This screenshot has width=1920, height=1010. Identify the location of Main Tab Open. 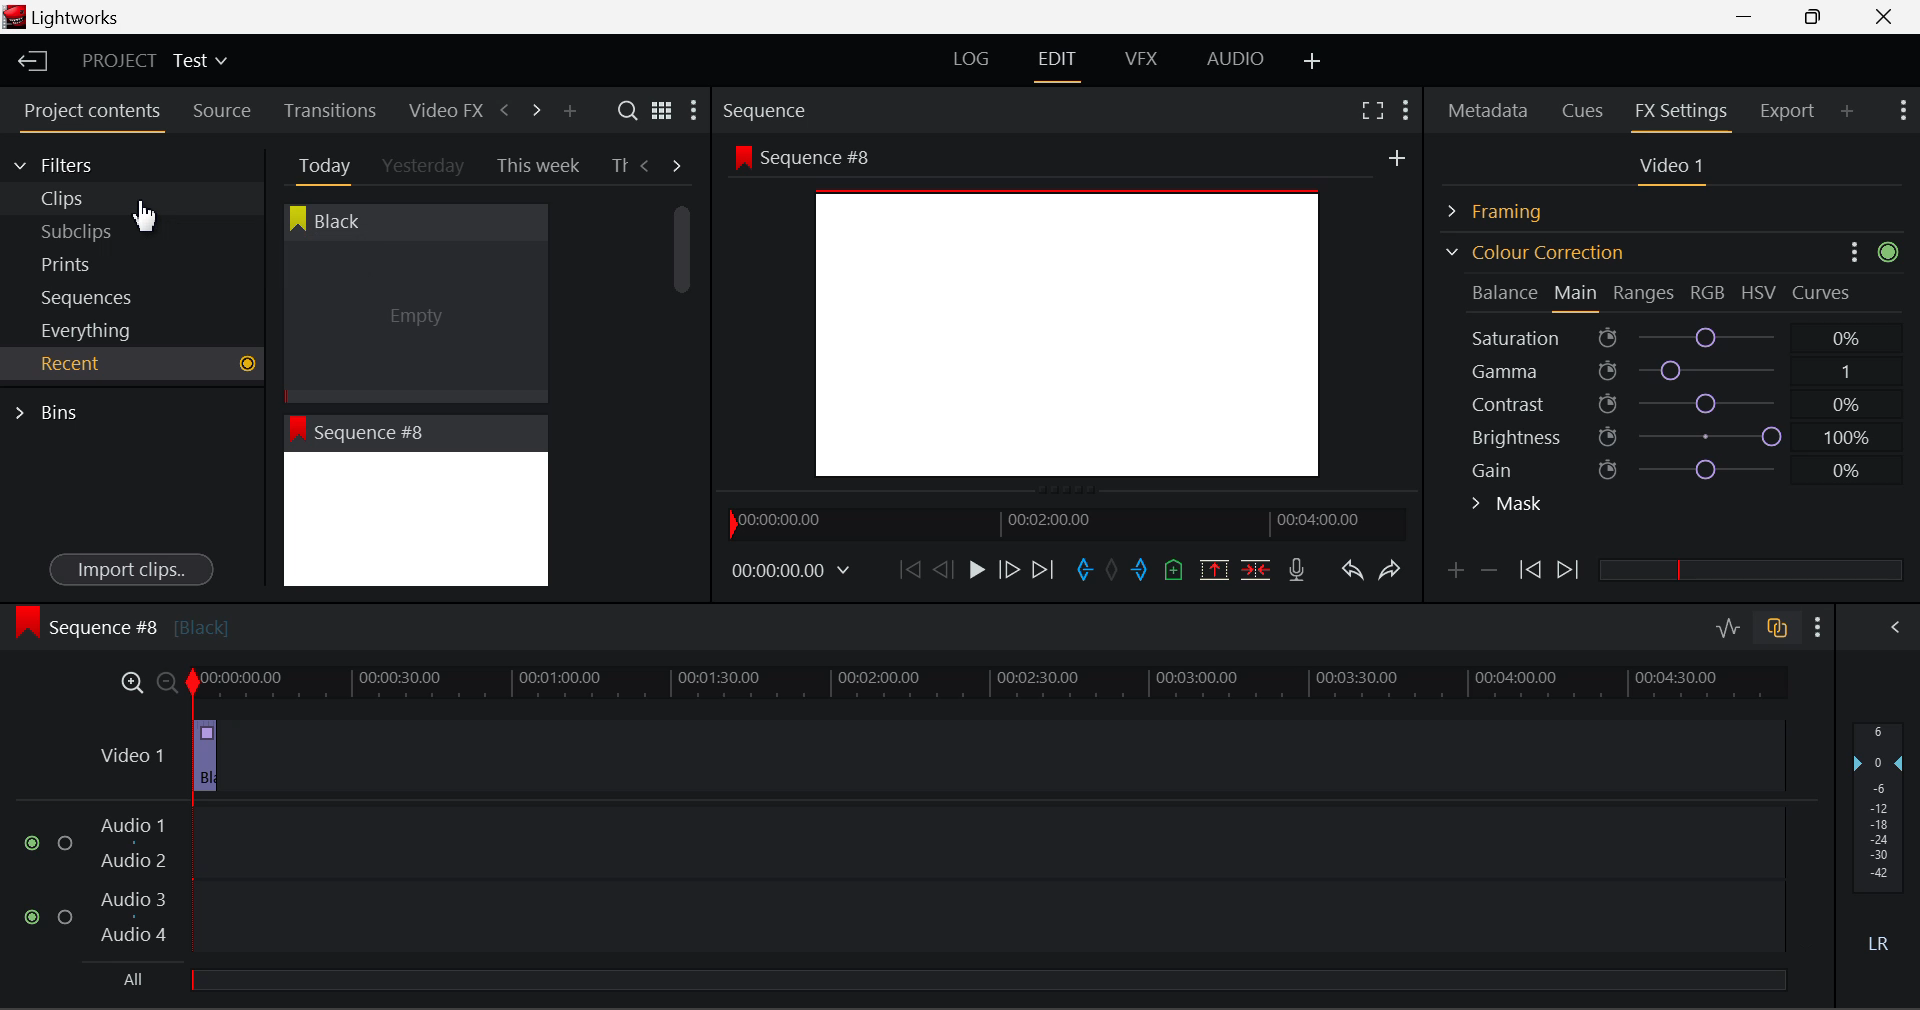
(1577, 295).